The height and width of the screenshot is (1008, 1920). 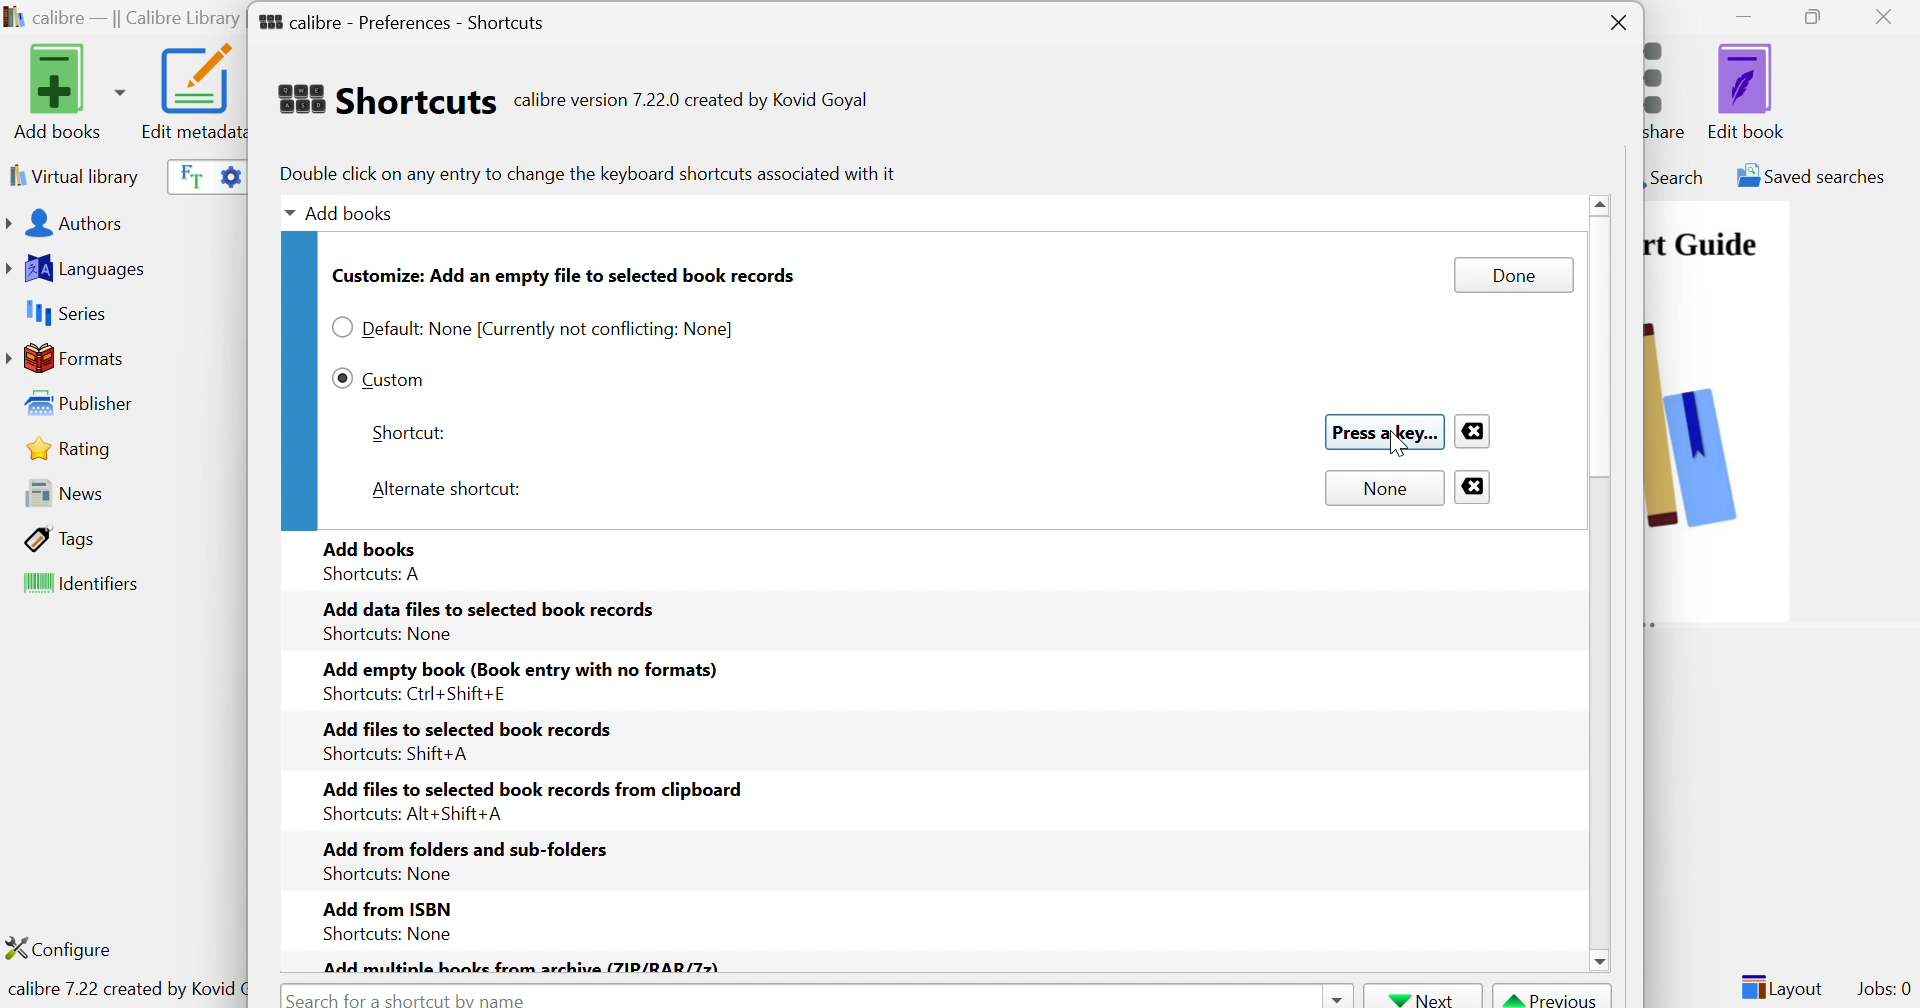 I want to click on Done, so click(x=1513, y=275).